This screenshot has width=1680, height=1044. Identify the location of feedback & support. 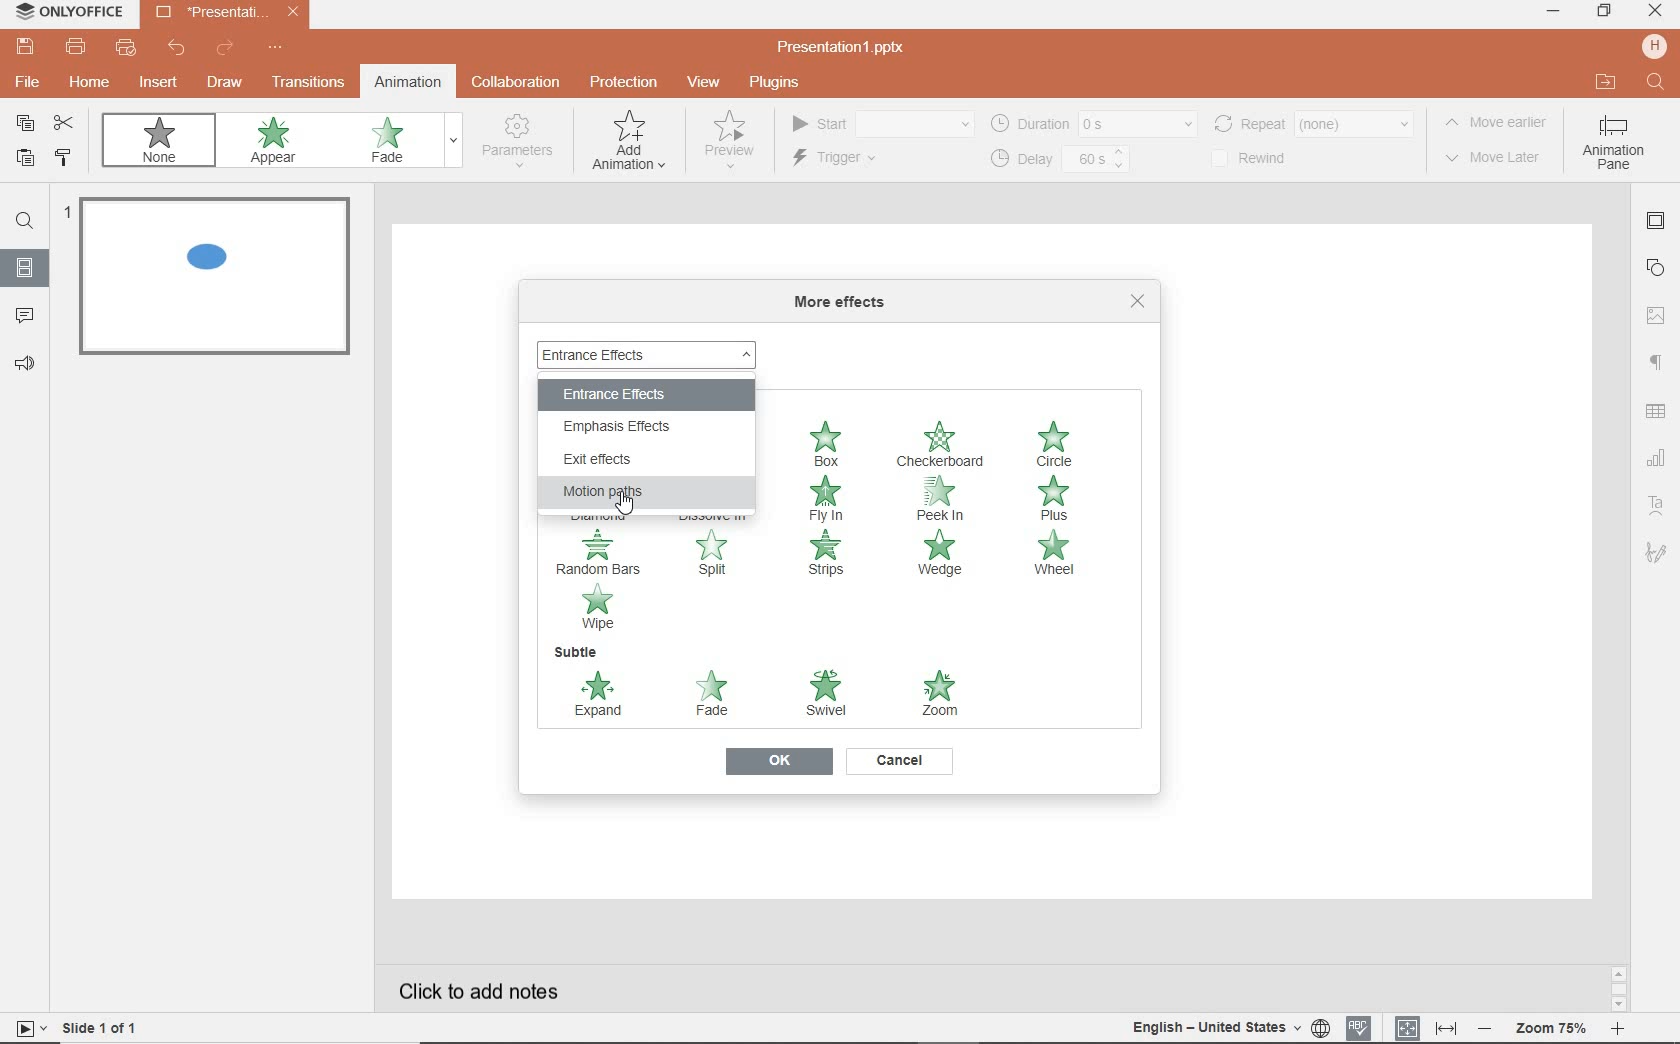
(26, 365).